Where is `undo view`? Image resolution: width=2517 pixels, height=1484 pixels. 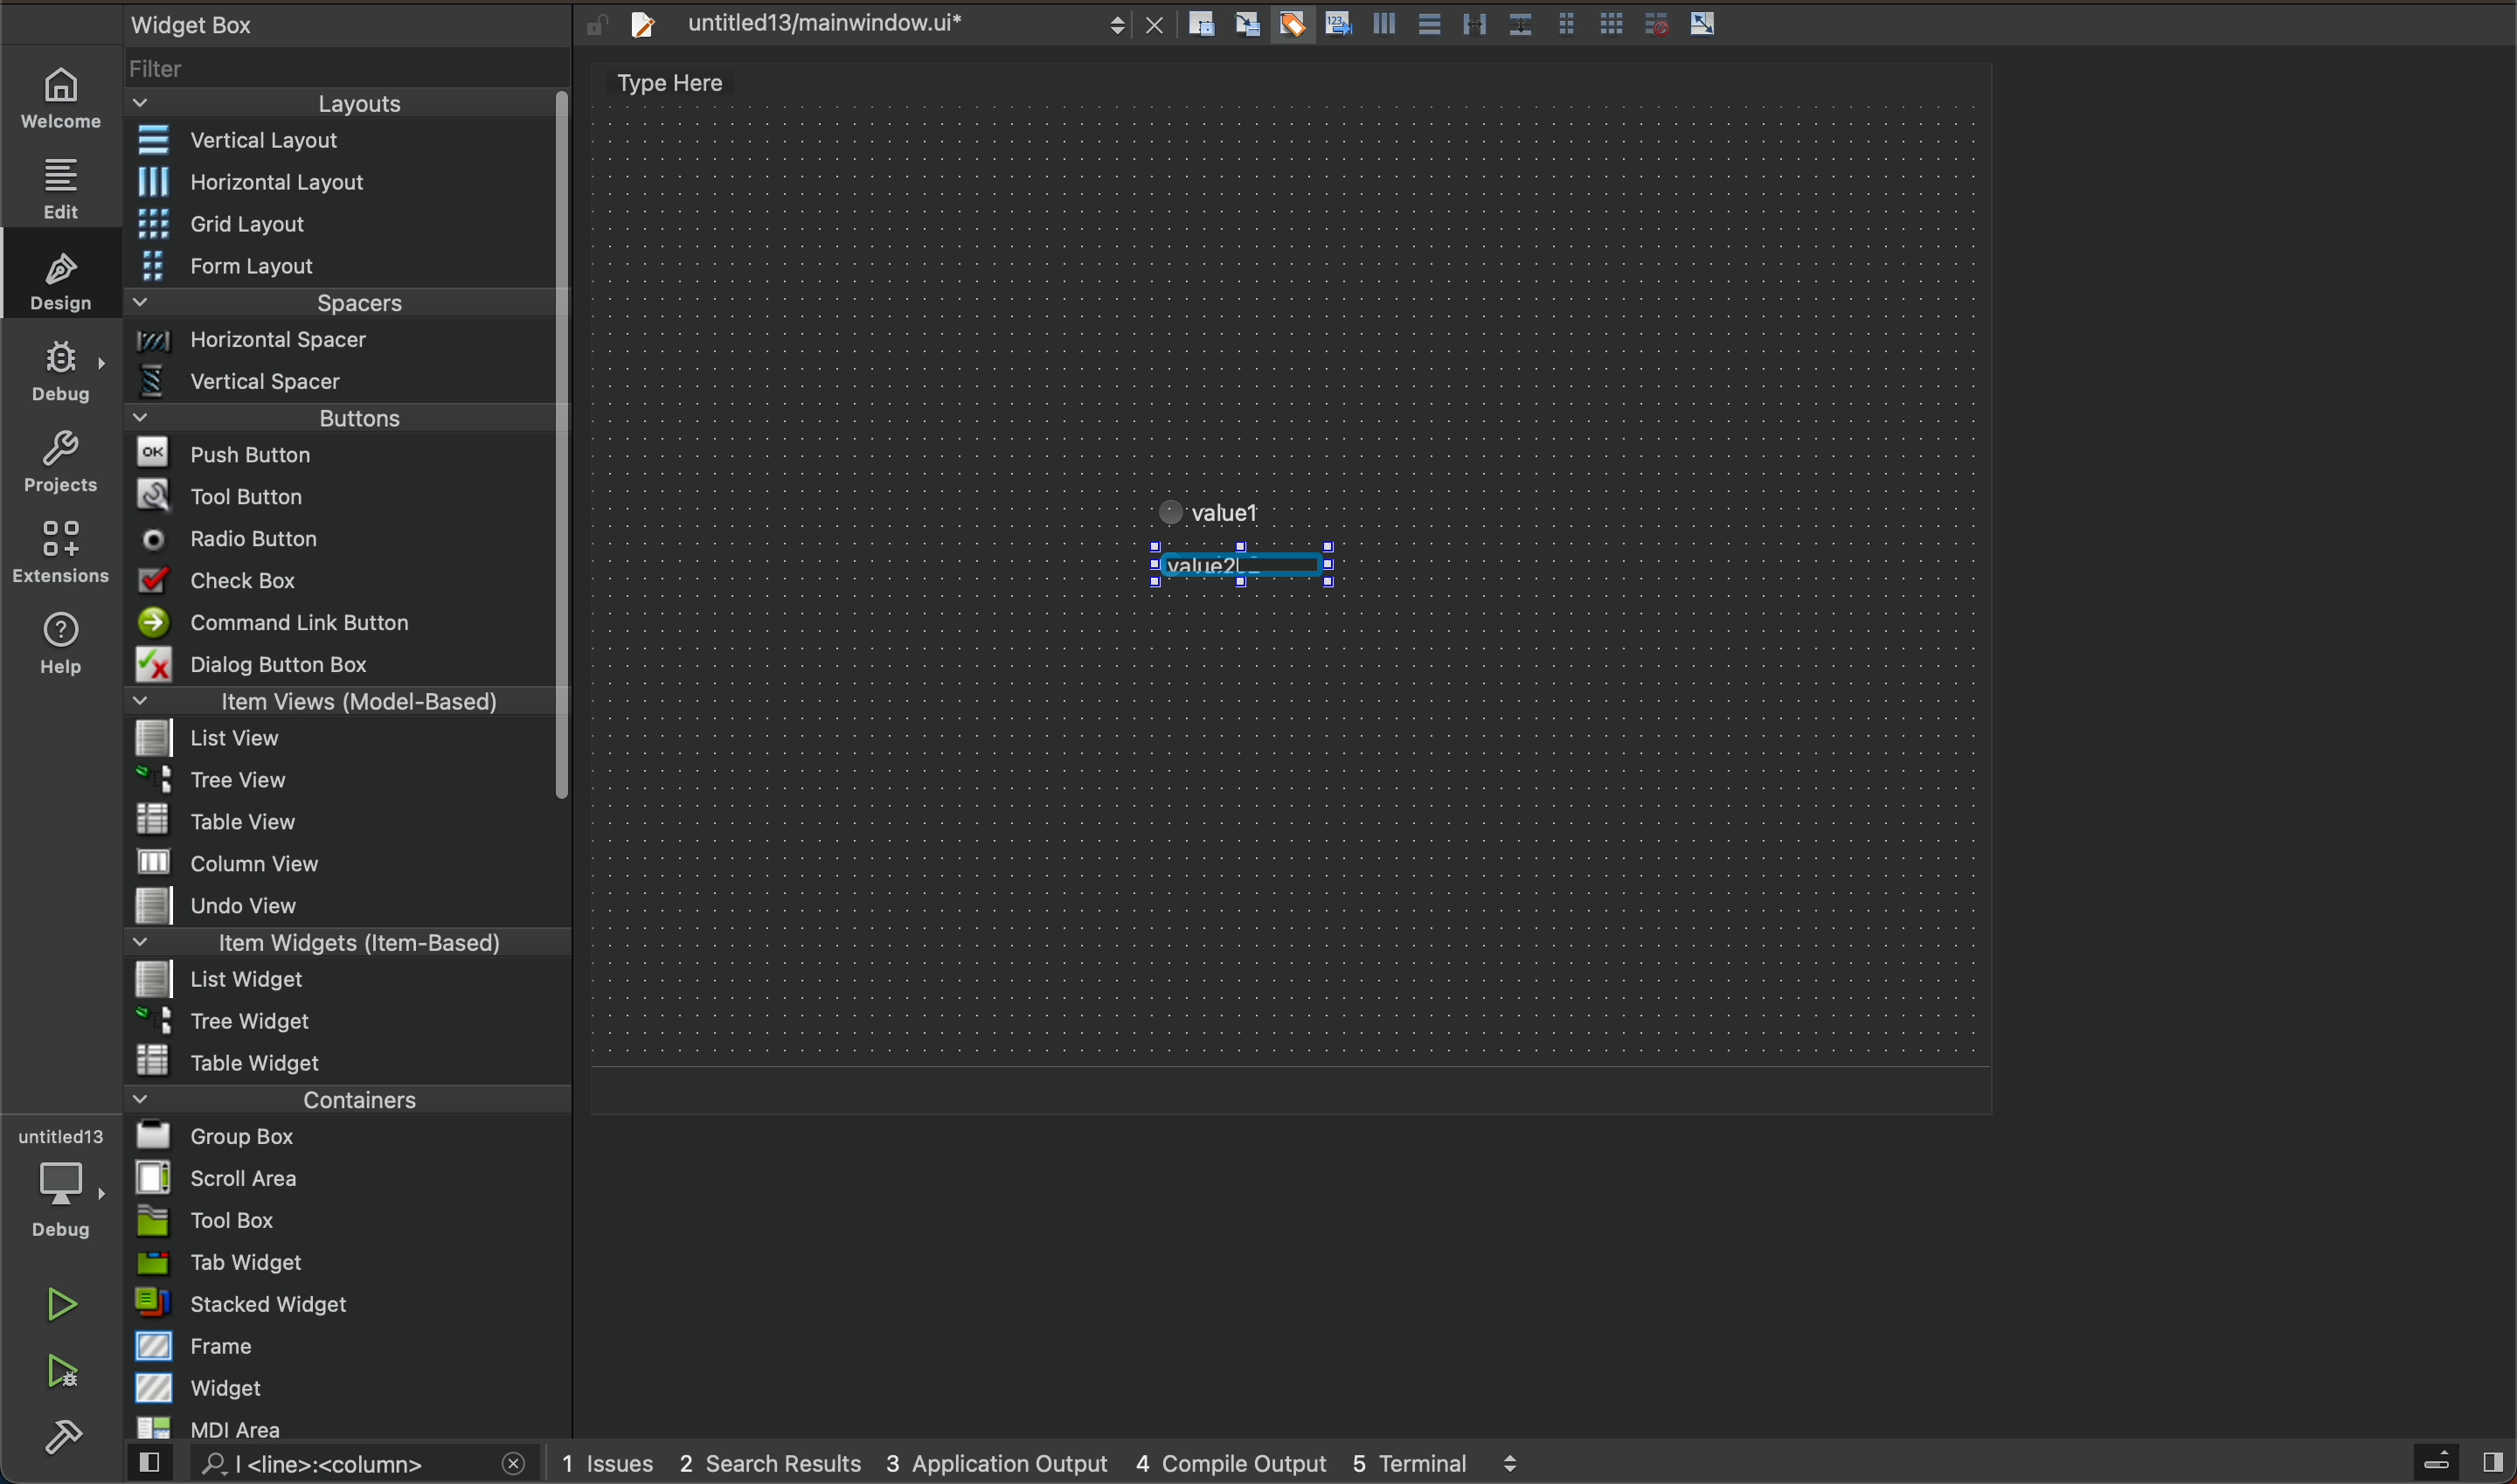
undo view is located at coordinates (348, 905).